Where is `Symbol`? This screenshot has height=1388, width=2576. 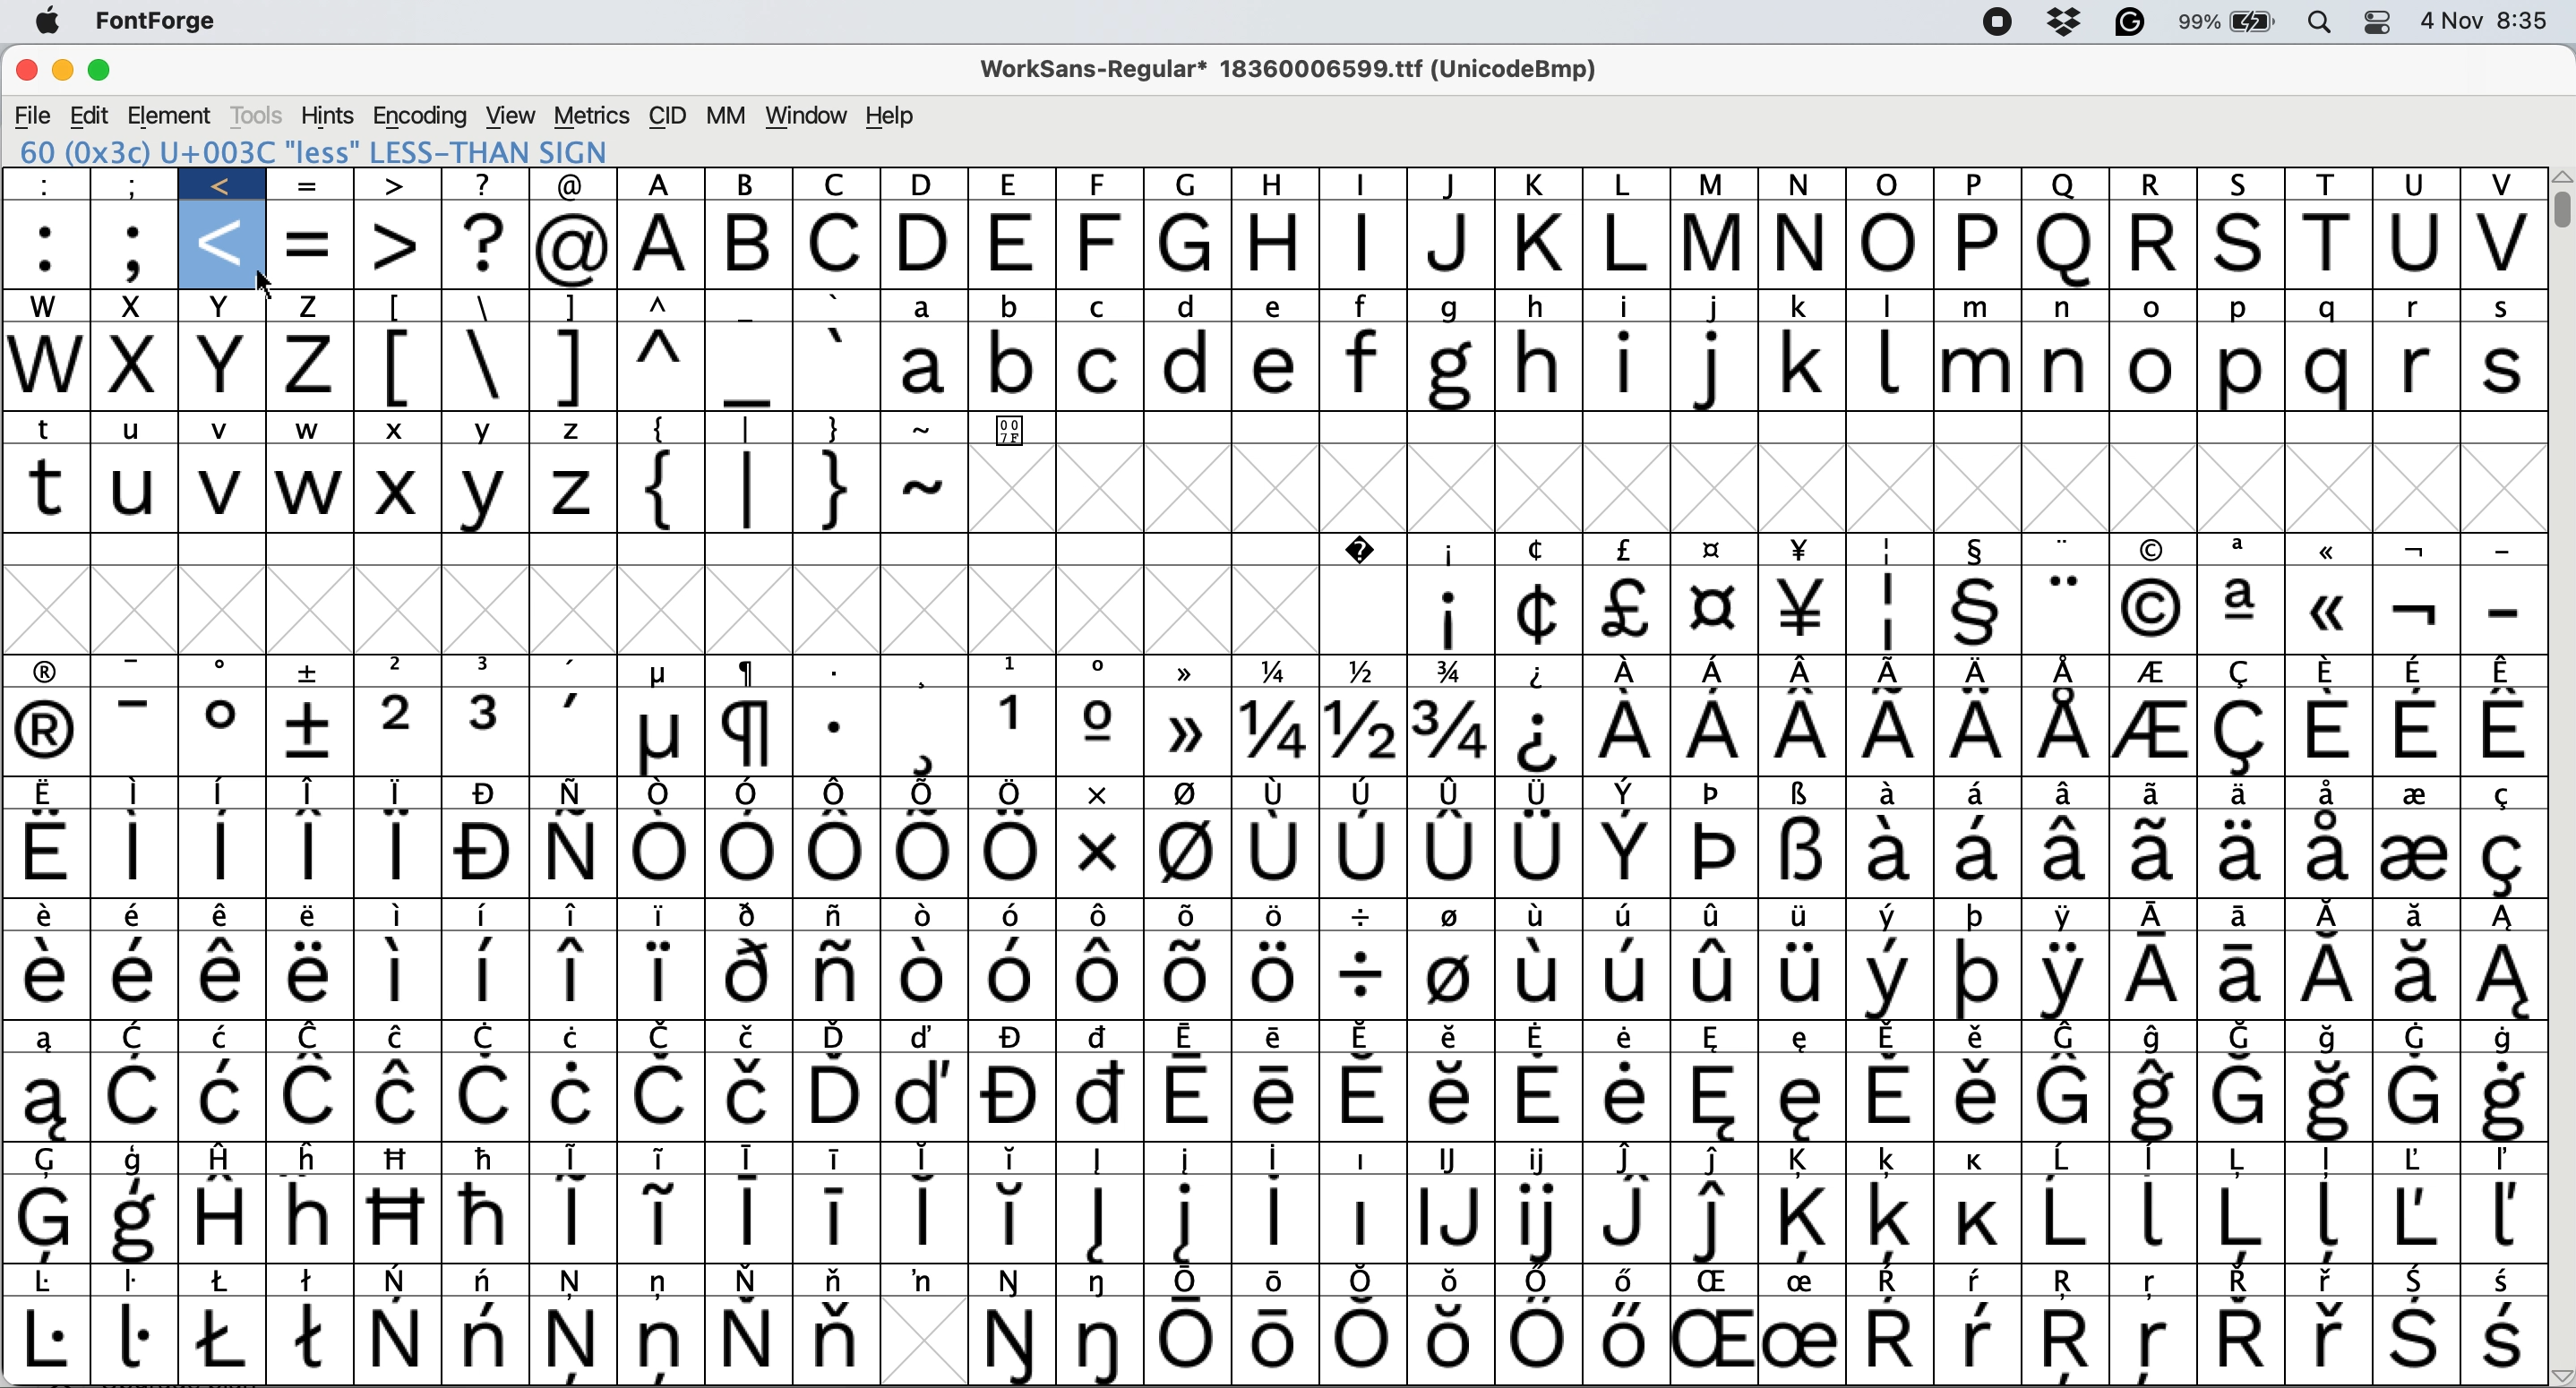 Symbol is located at coordinates (928, 853).